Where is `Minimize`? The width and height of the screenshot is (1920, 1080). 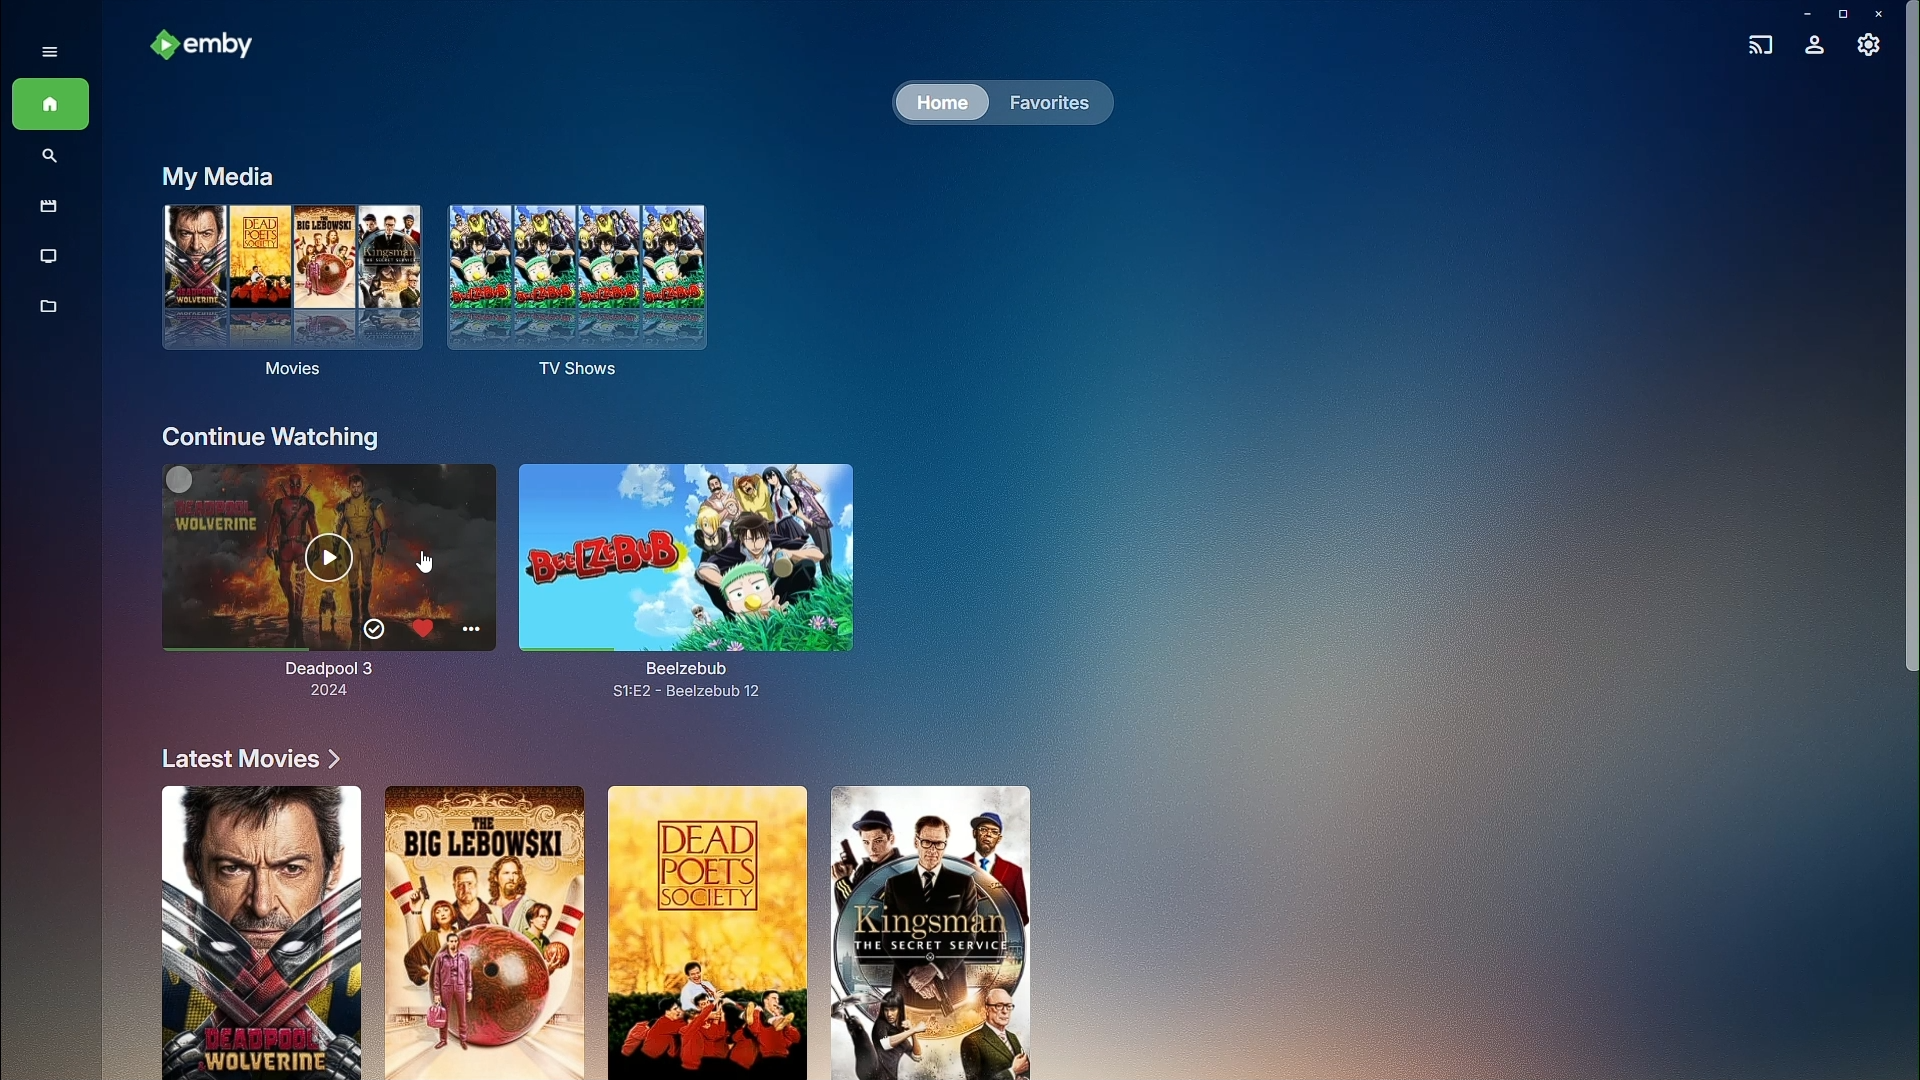 Minimize is located at coordinates (1803, 11).